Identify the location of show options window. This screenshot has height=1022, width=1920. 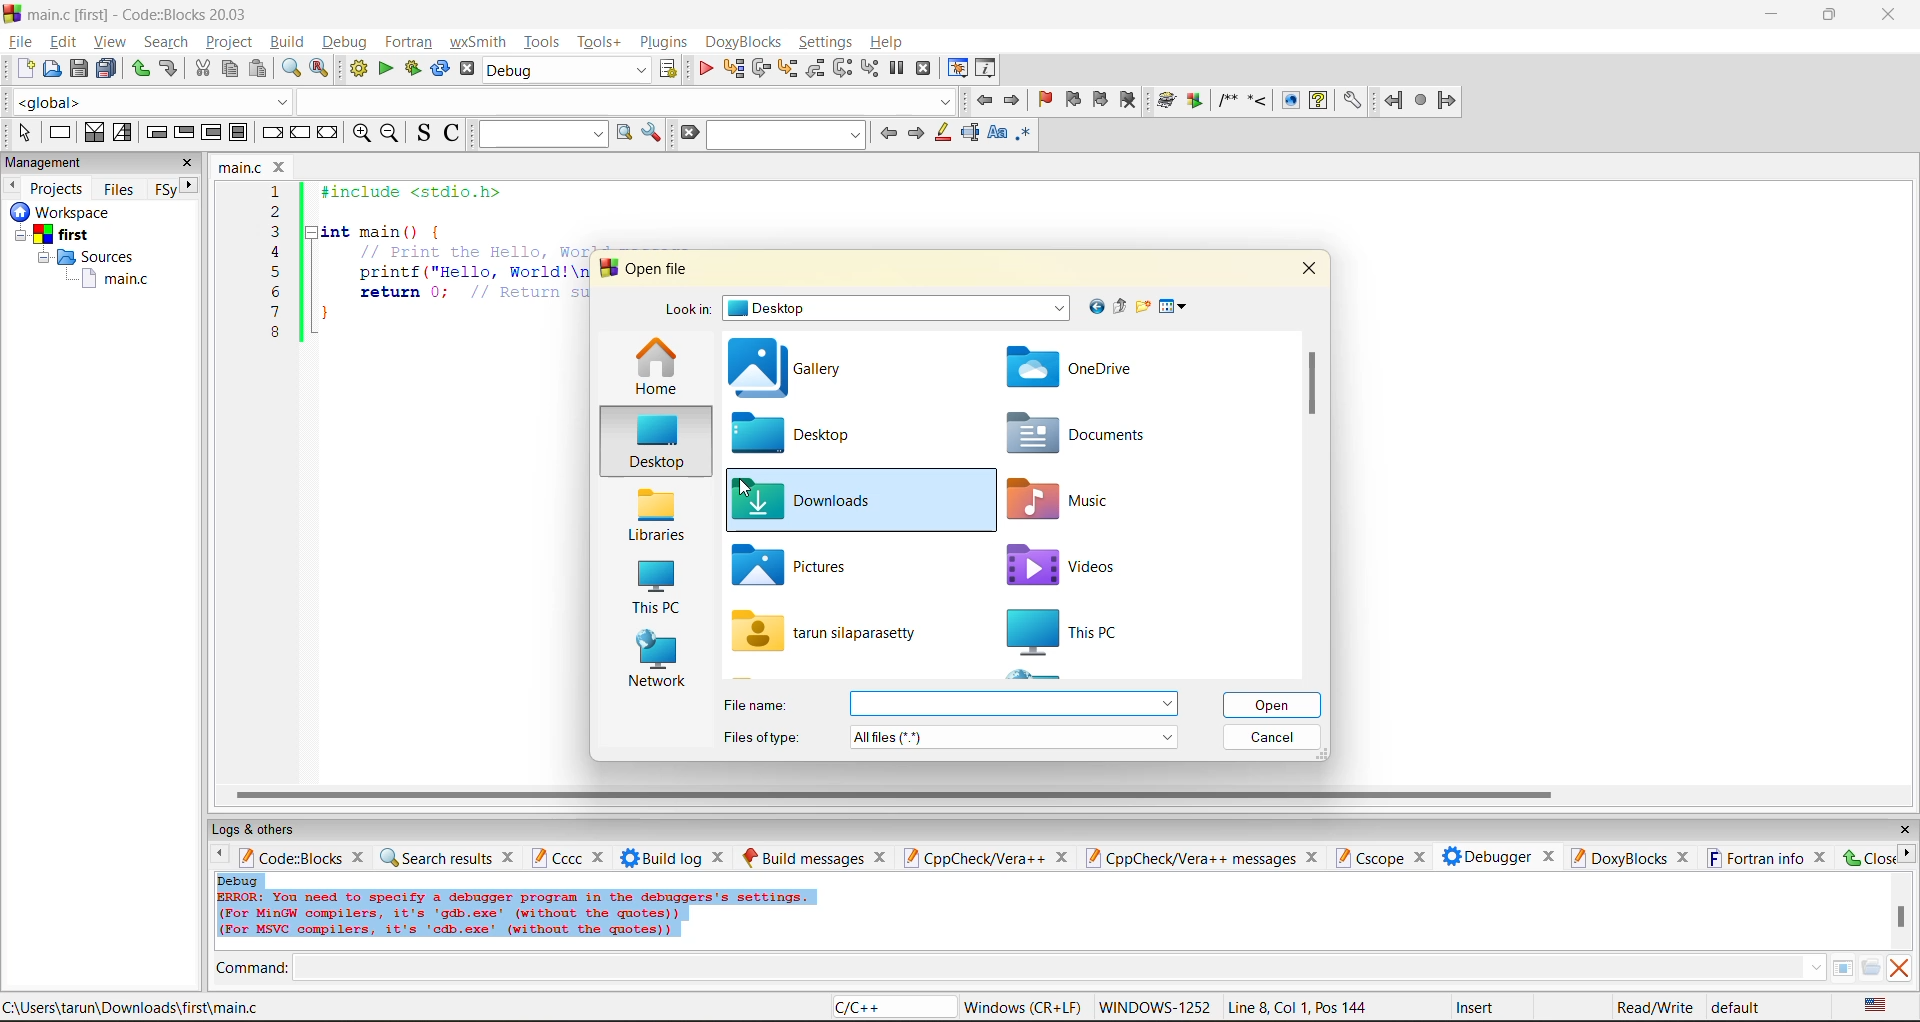
(652, 133).